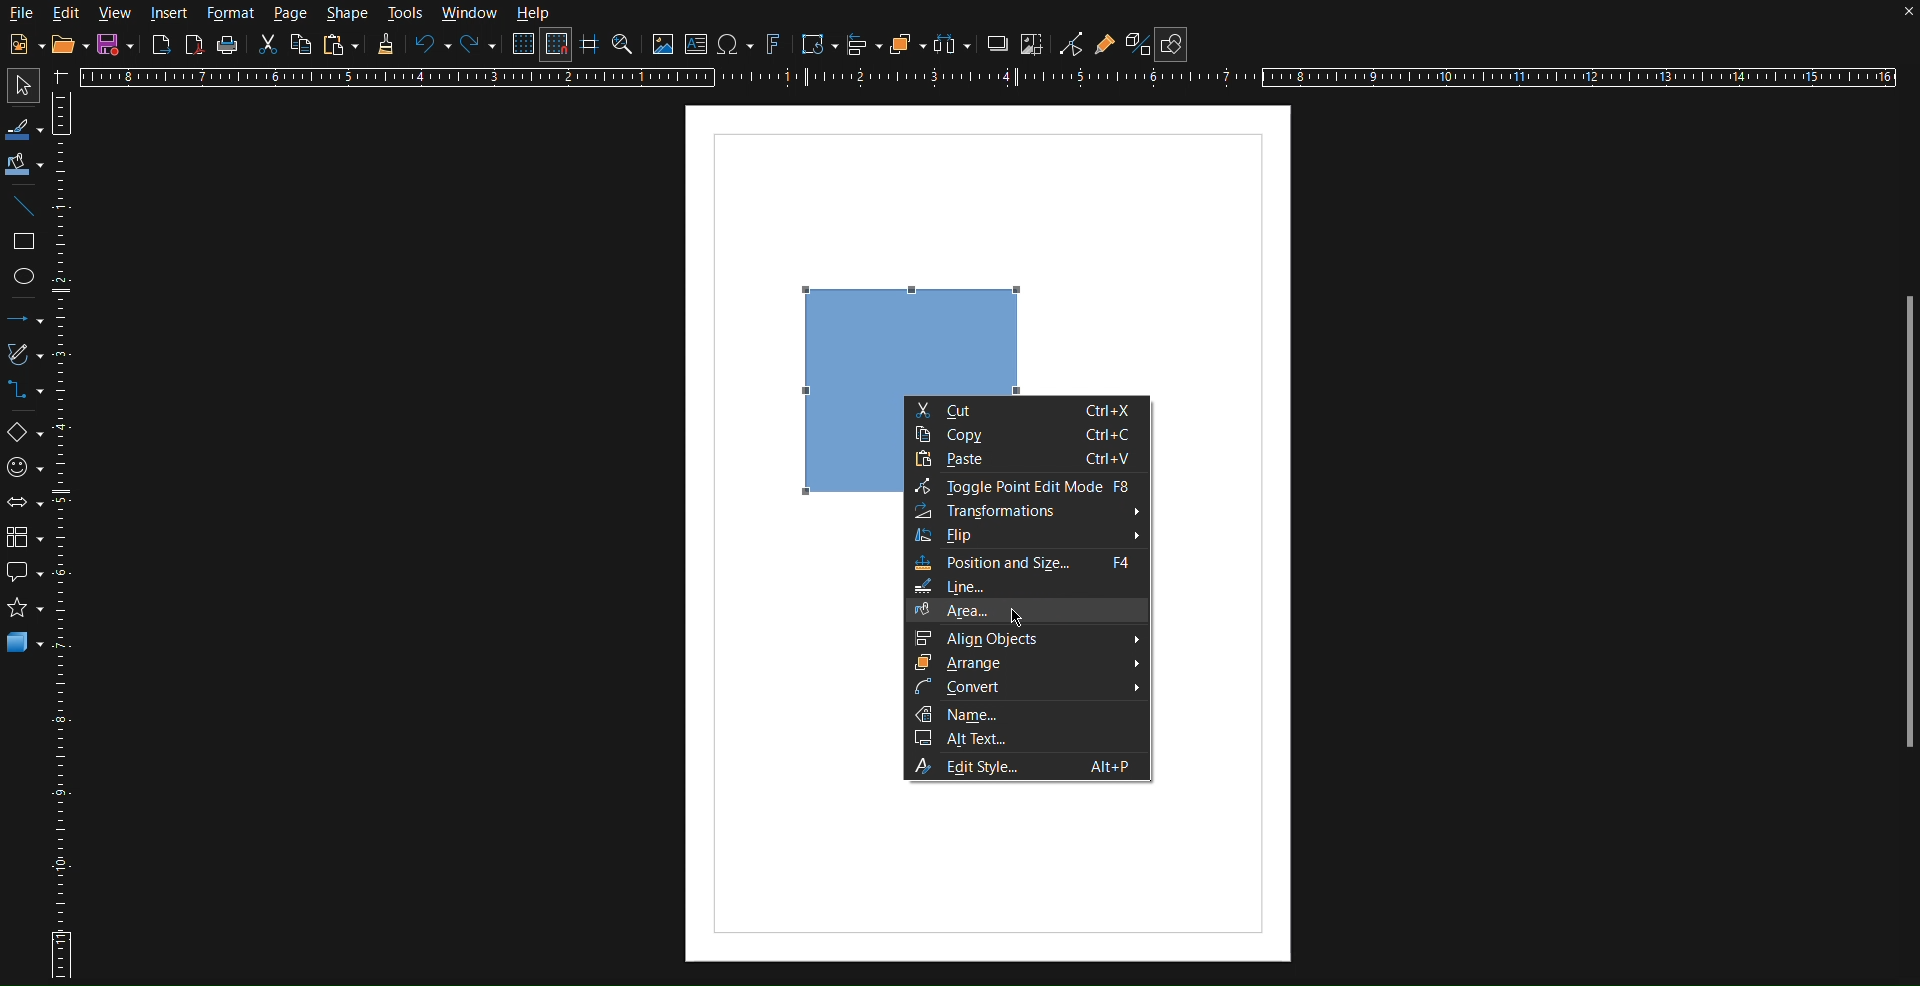 This screenshot has width=1920, height=986. I want to click on Line Color, so click(23, 127).